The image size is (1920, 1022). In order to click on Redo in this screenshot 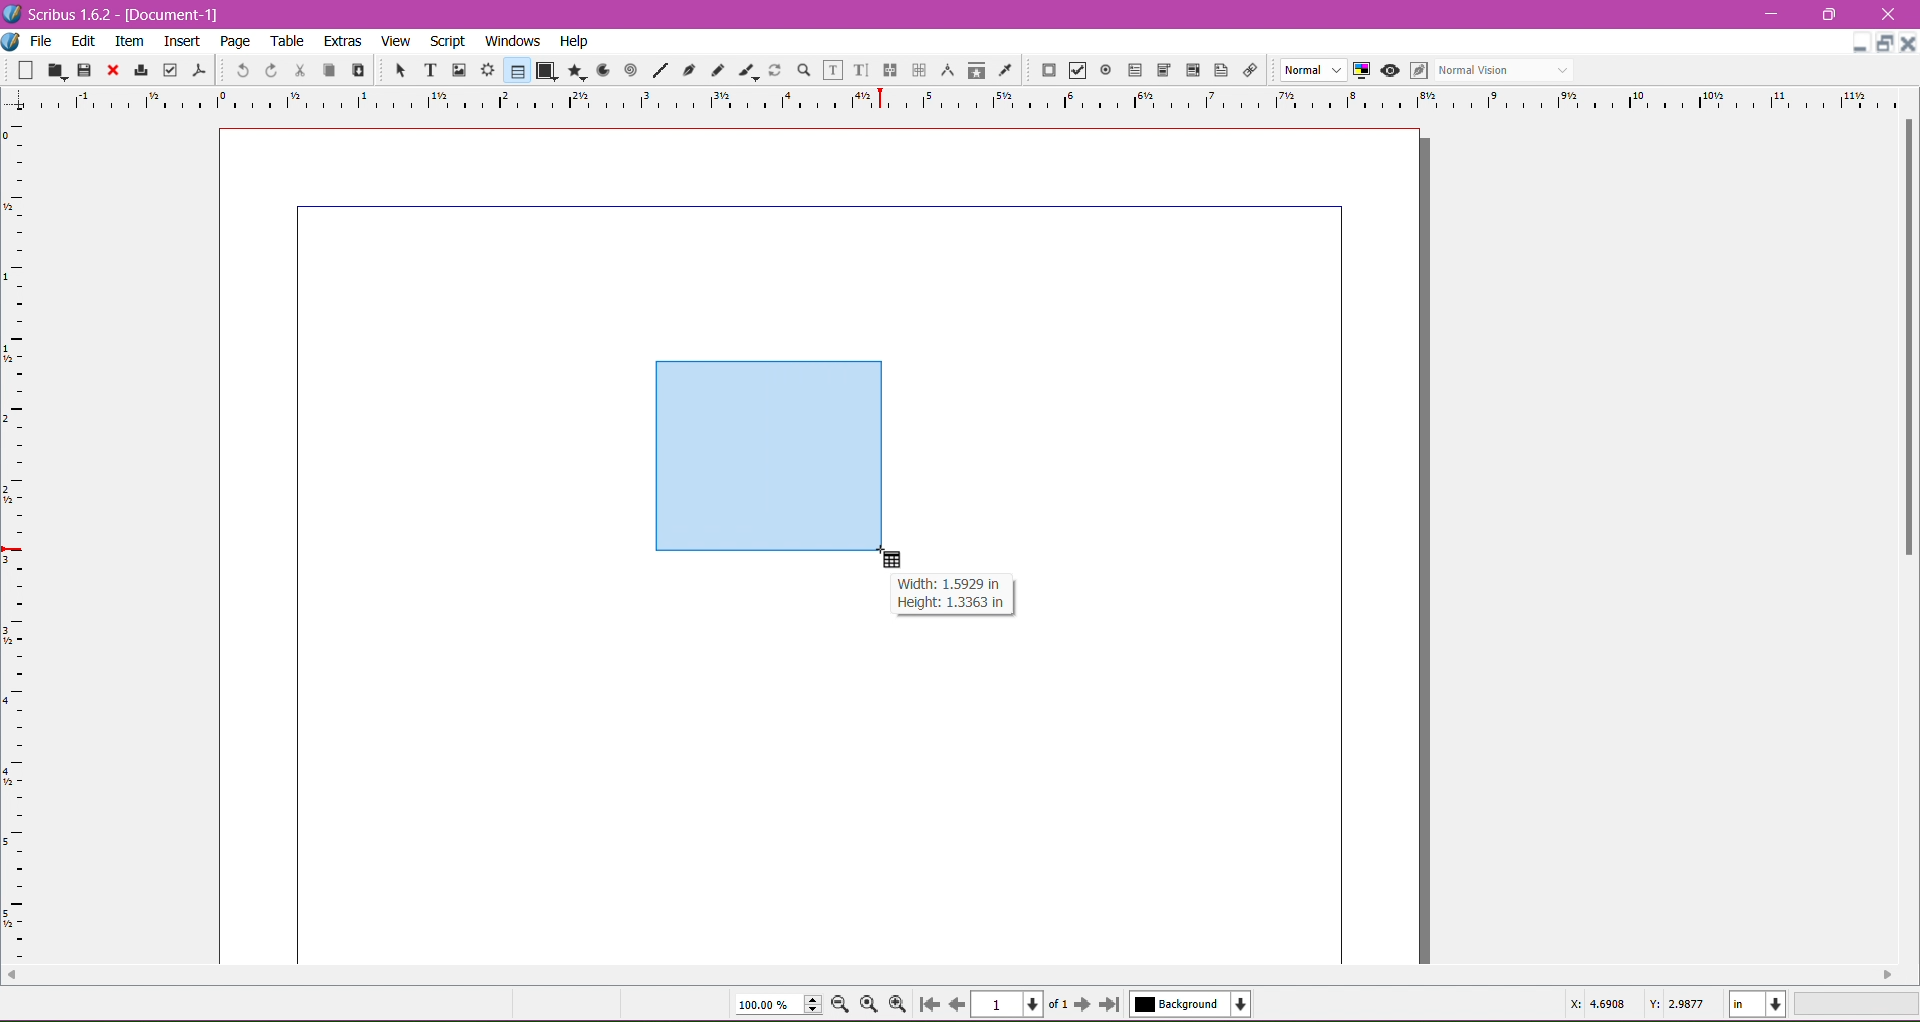, I will do `click(268, 70)`.